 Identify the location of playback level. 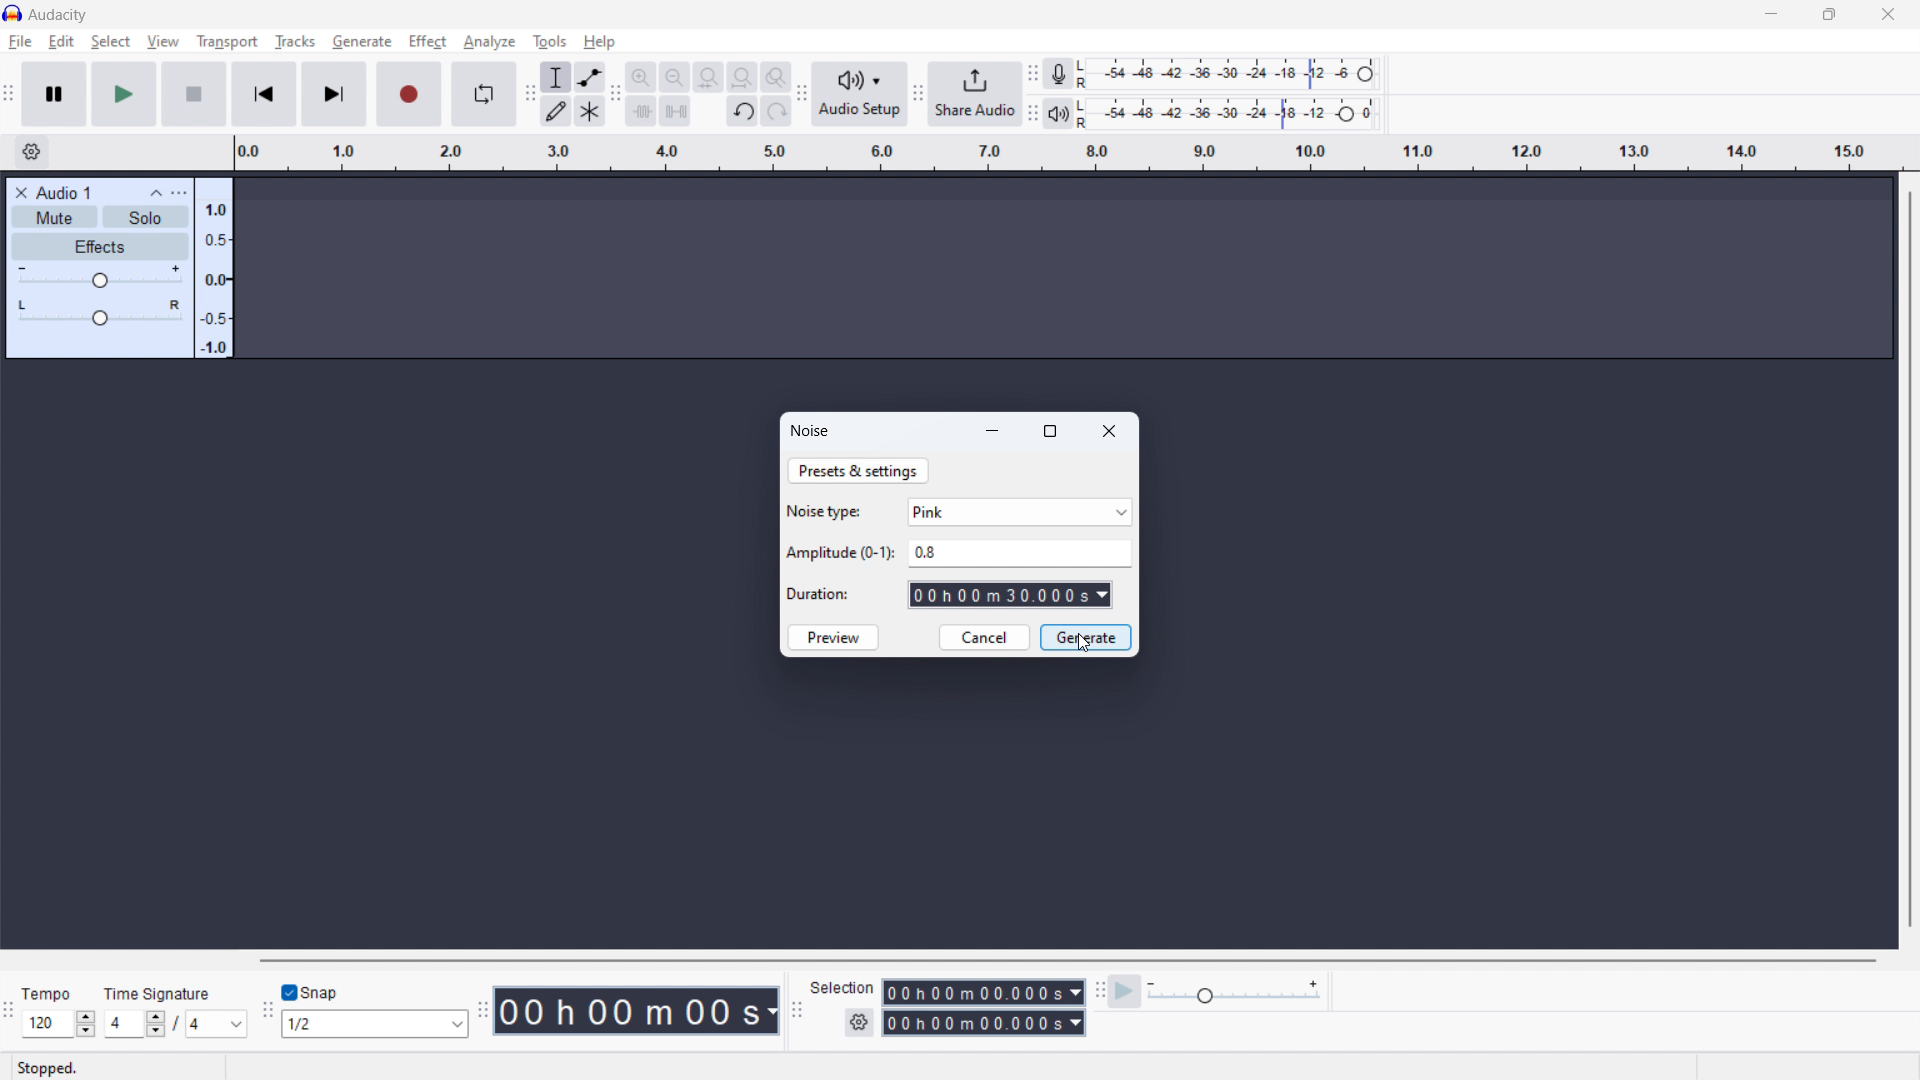
(1228, 114).